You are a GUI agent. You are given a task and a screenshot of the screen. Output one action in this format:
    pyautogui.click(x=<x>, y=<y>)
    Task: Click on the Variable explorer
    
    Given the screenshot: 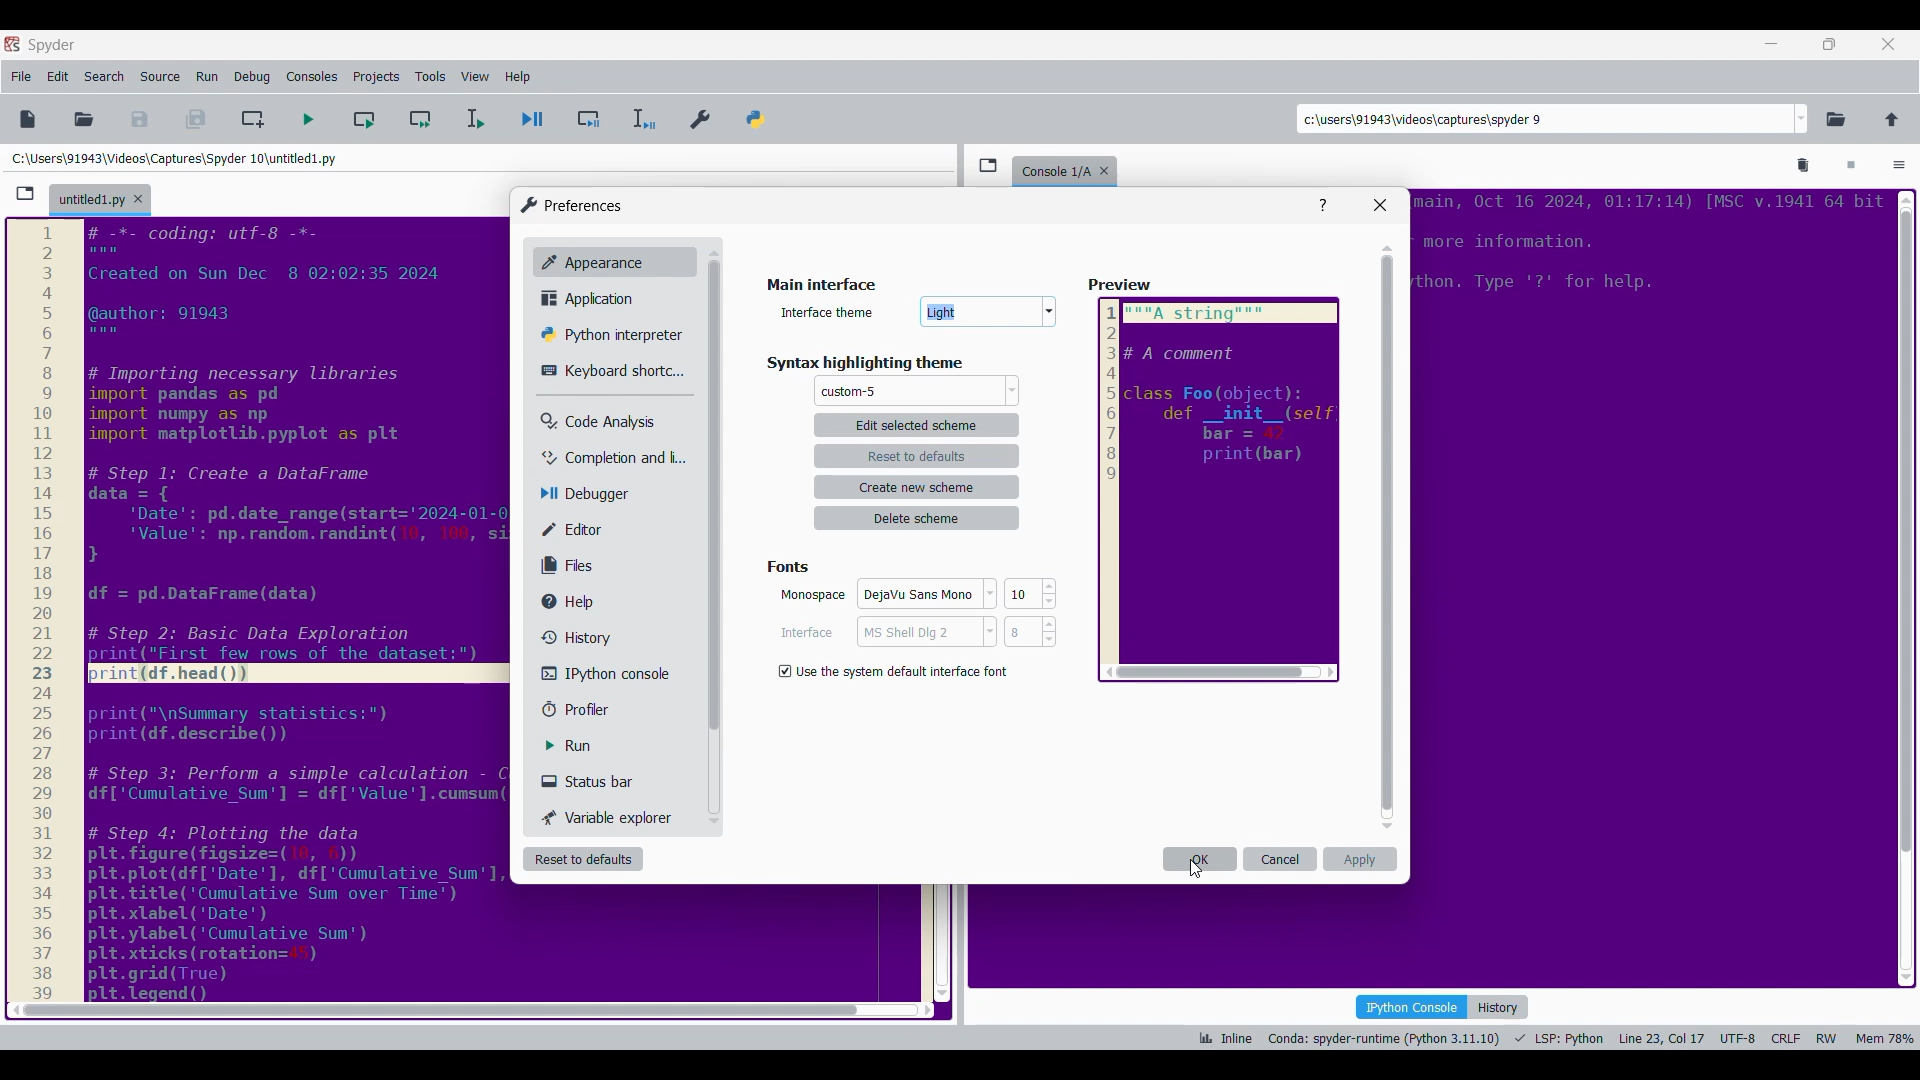 What is the action you would take?
    pyautogui.click(x=609, y=817)
    